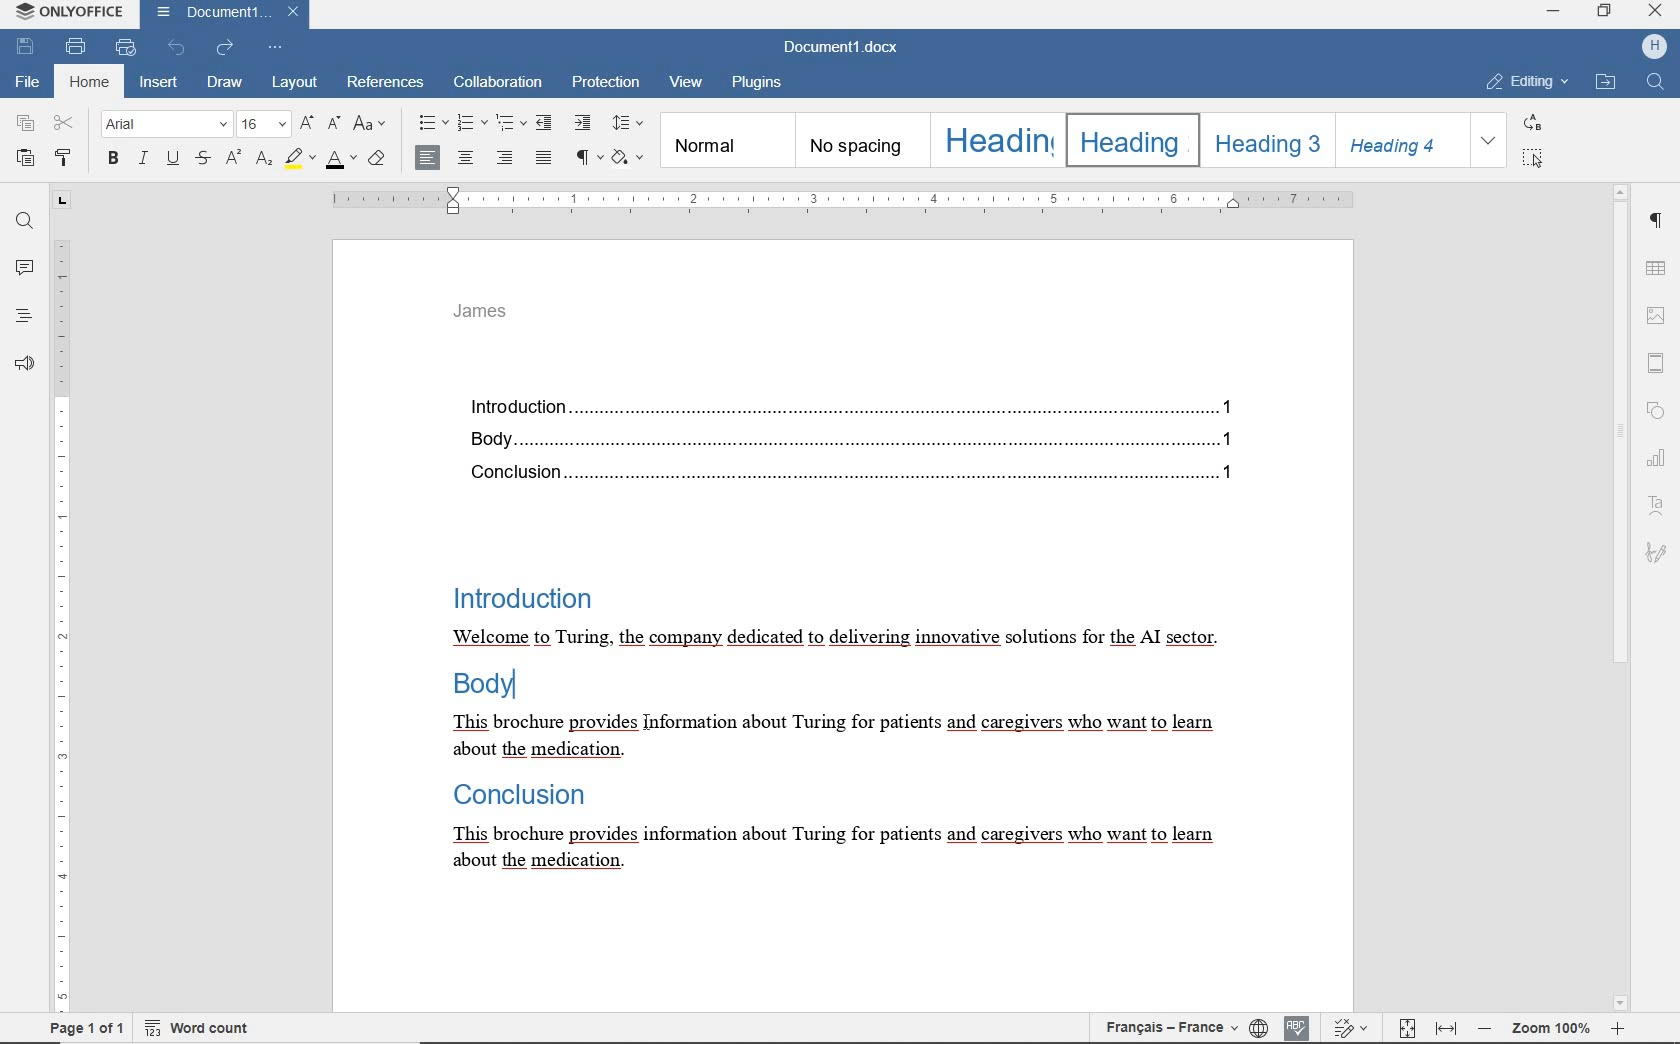  I want to click on CHART, so click(1657, 452).